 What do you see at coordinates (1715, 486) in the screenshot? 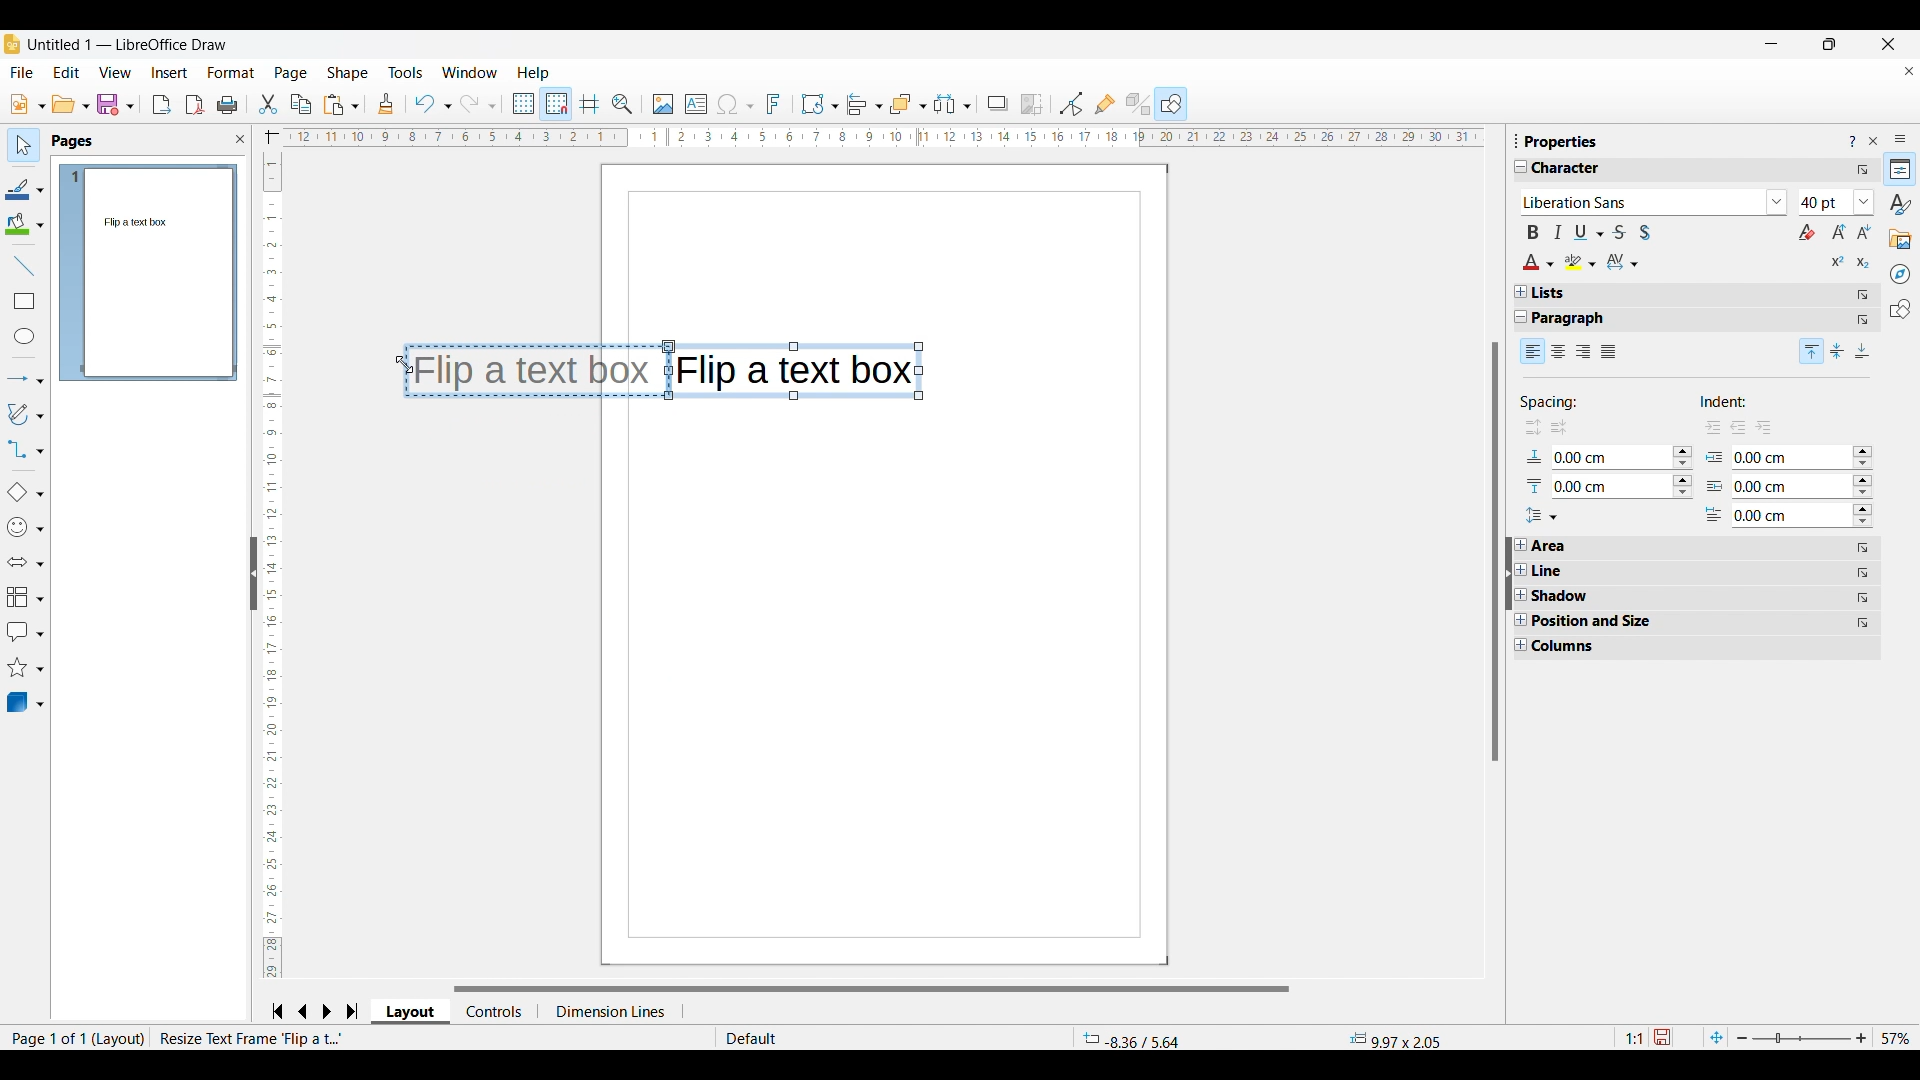
I see `Indicates respective indent options` at bounding box center [1715, 486].